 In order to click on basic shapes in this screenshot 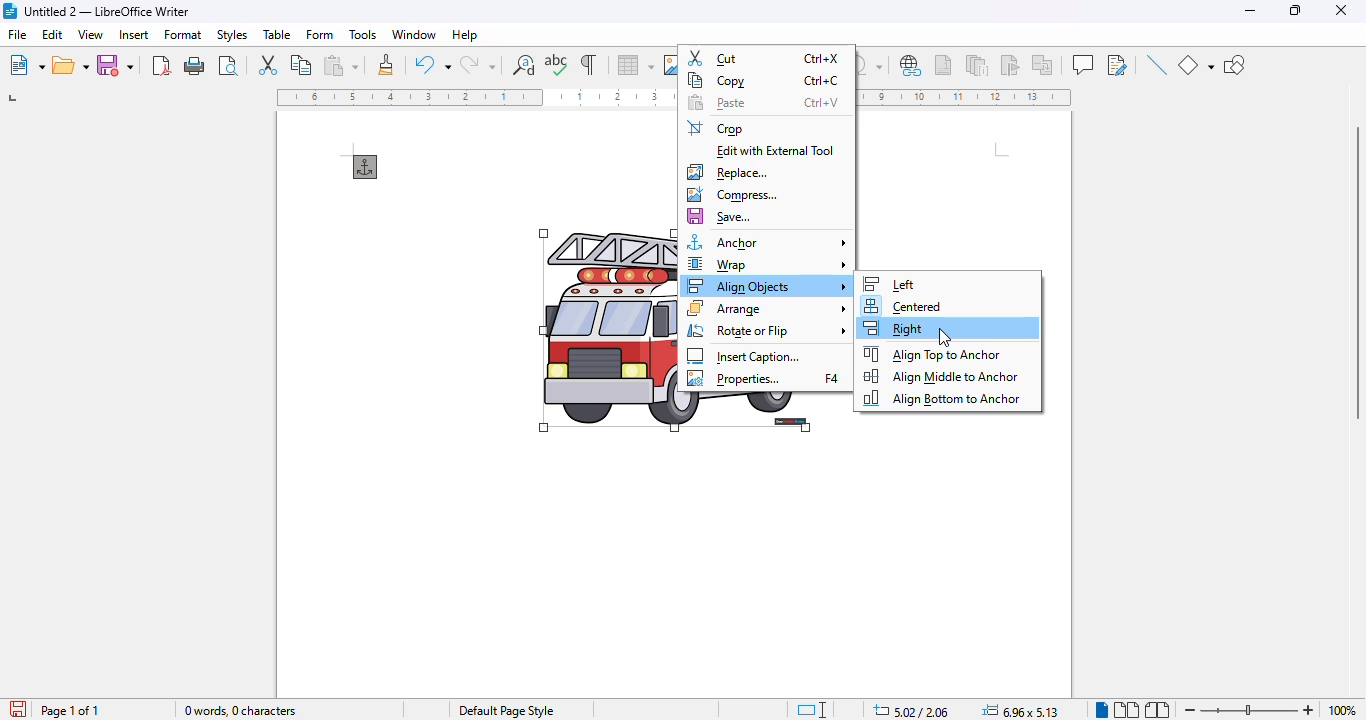, I will do `click(1195, 65)`.